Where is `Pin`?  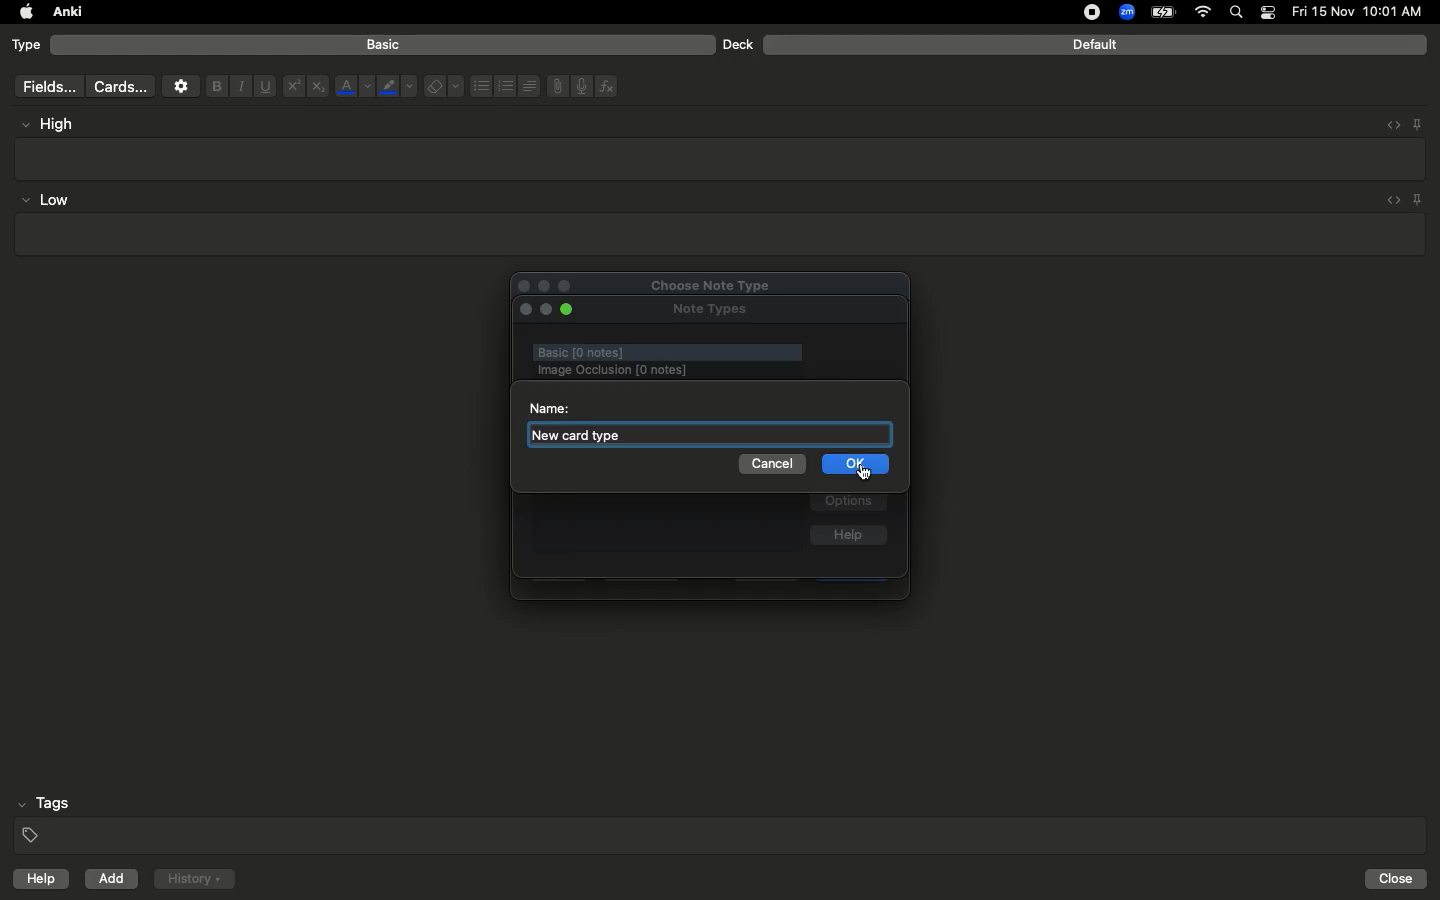 Pin is located at coordinates (1419, 199).